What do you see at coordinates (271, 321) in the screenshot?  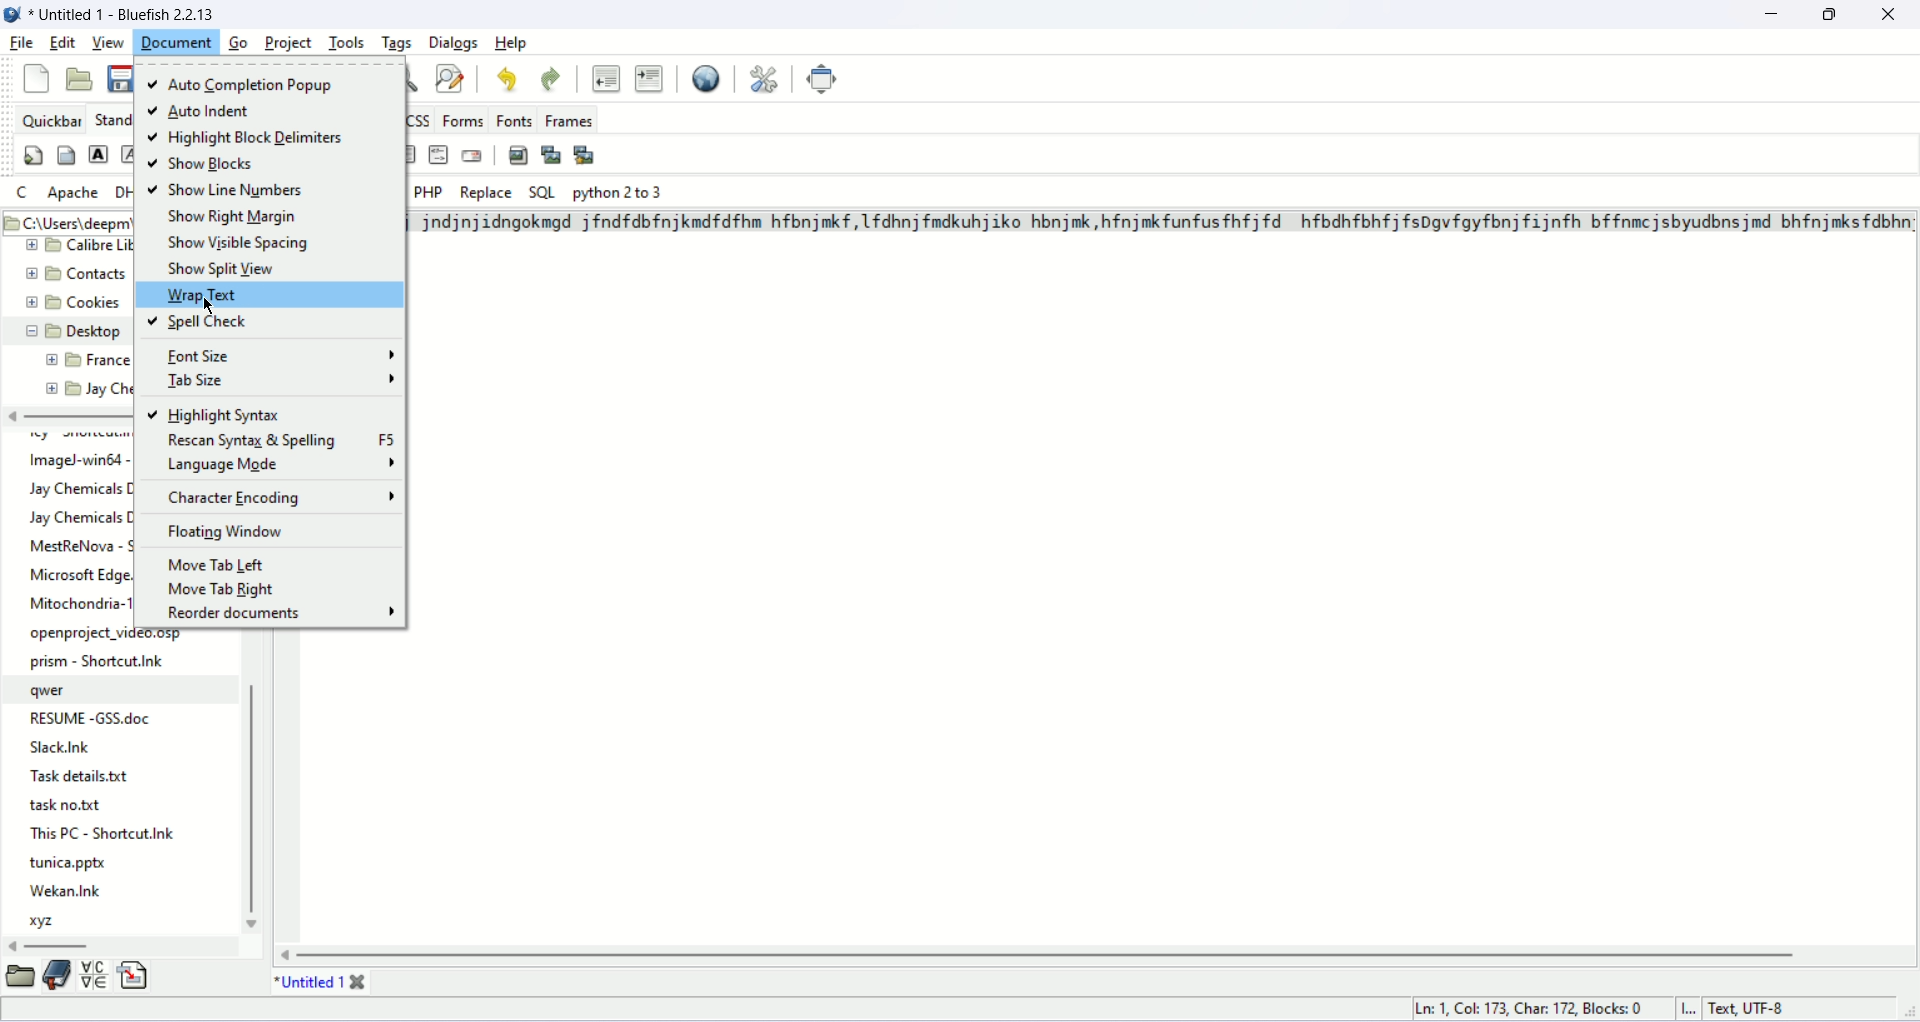 I see `spell check` at bounding box center [271, 321].